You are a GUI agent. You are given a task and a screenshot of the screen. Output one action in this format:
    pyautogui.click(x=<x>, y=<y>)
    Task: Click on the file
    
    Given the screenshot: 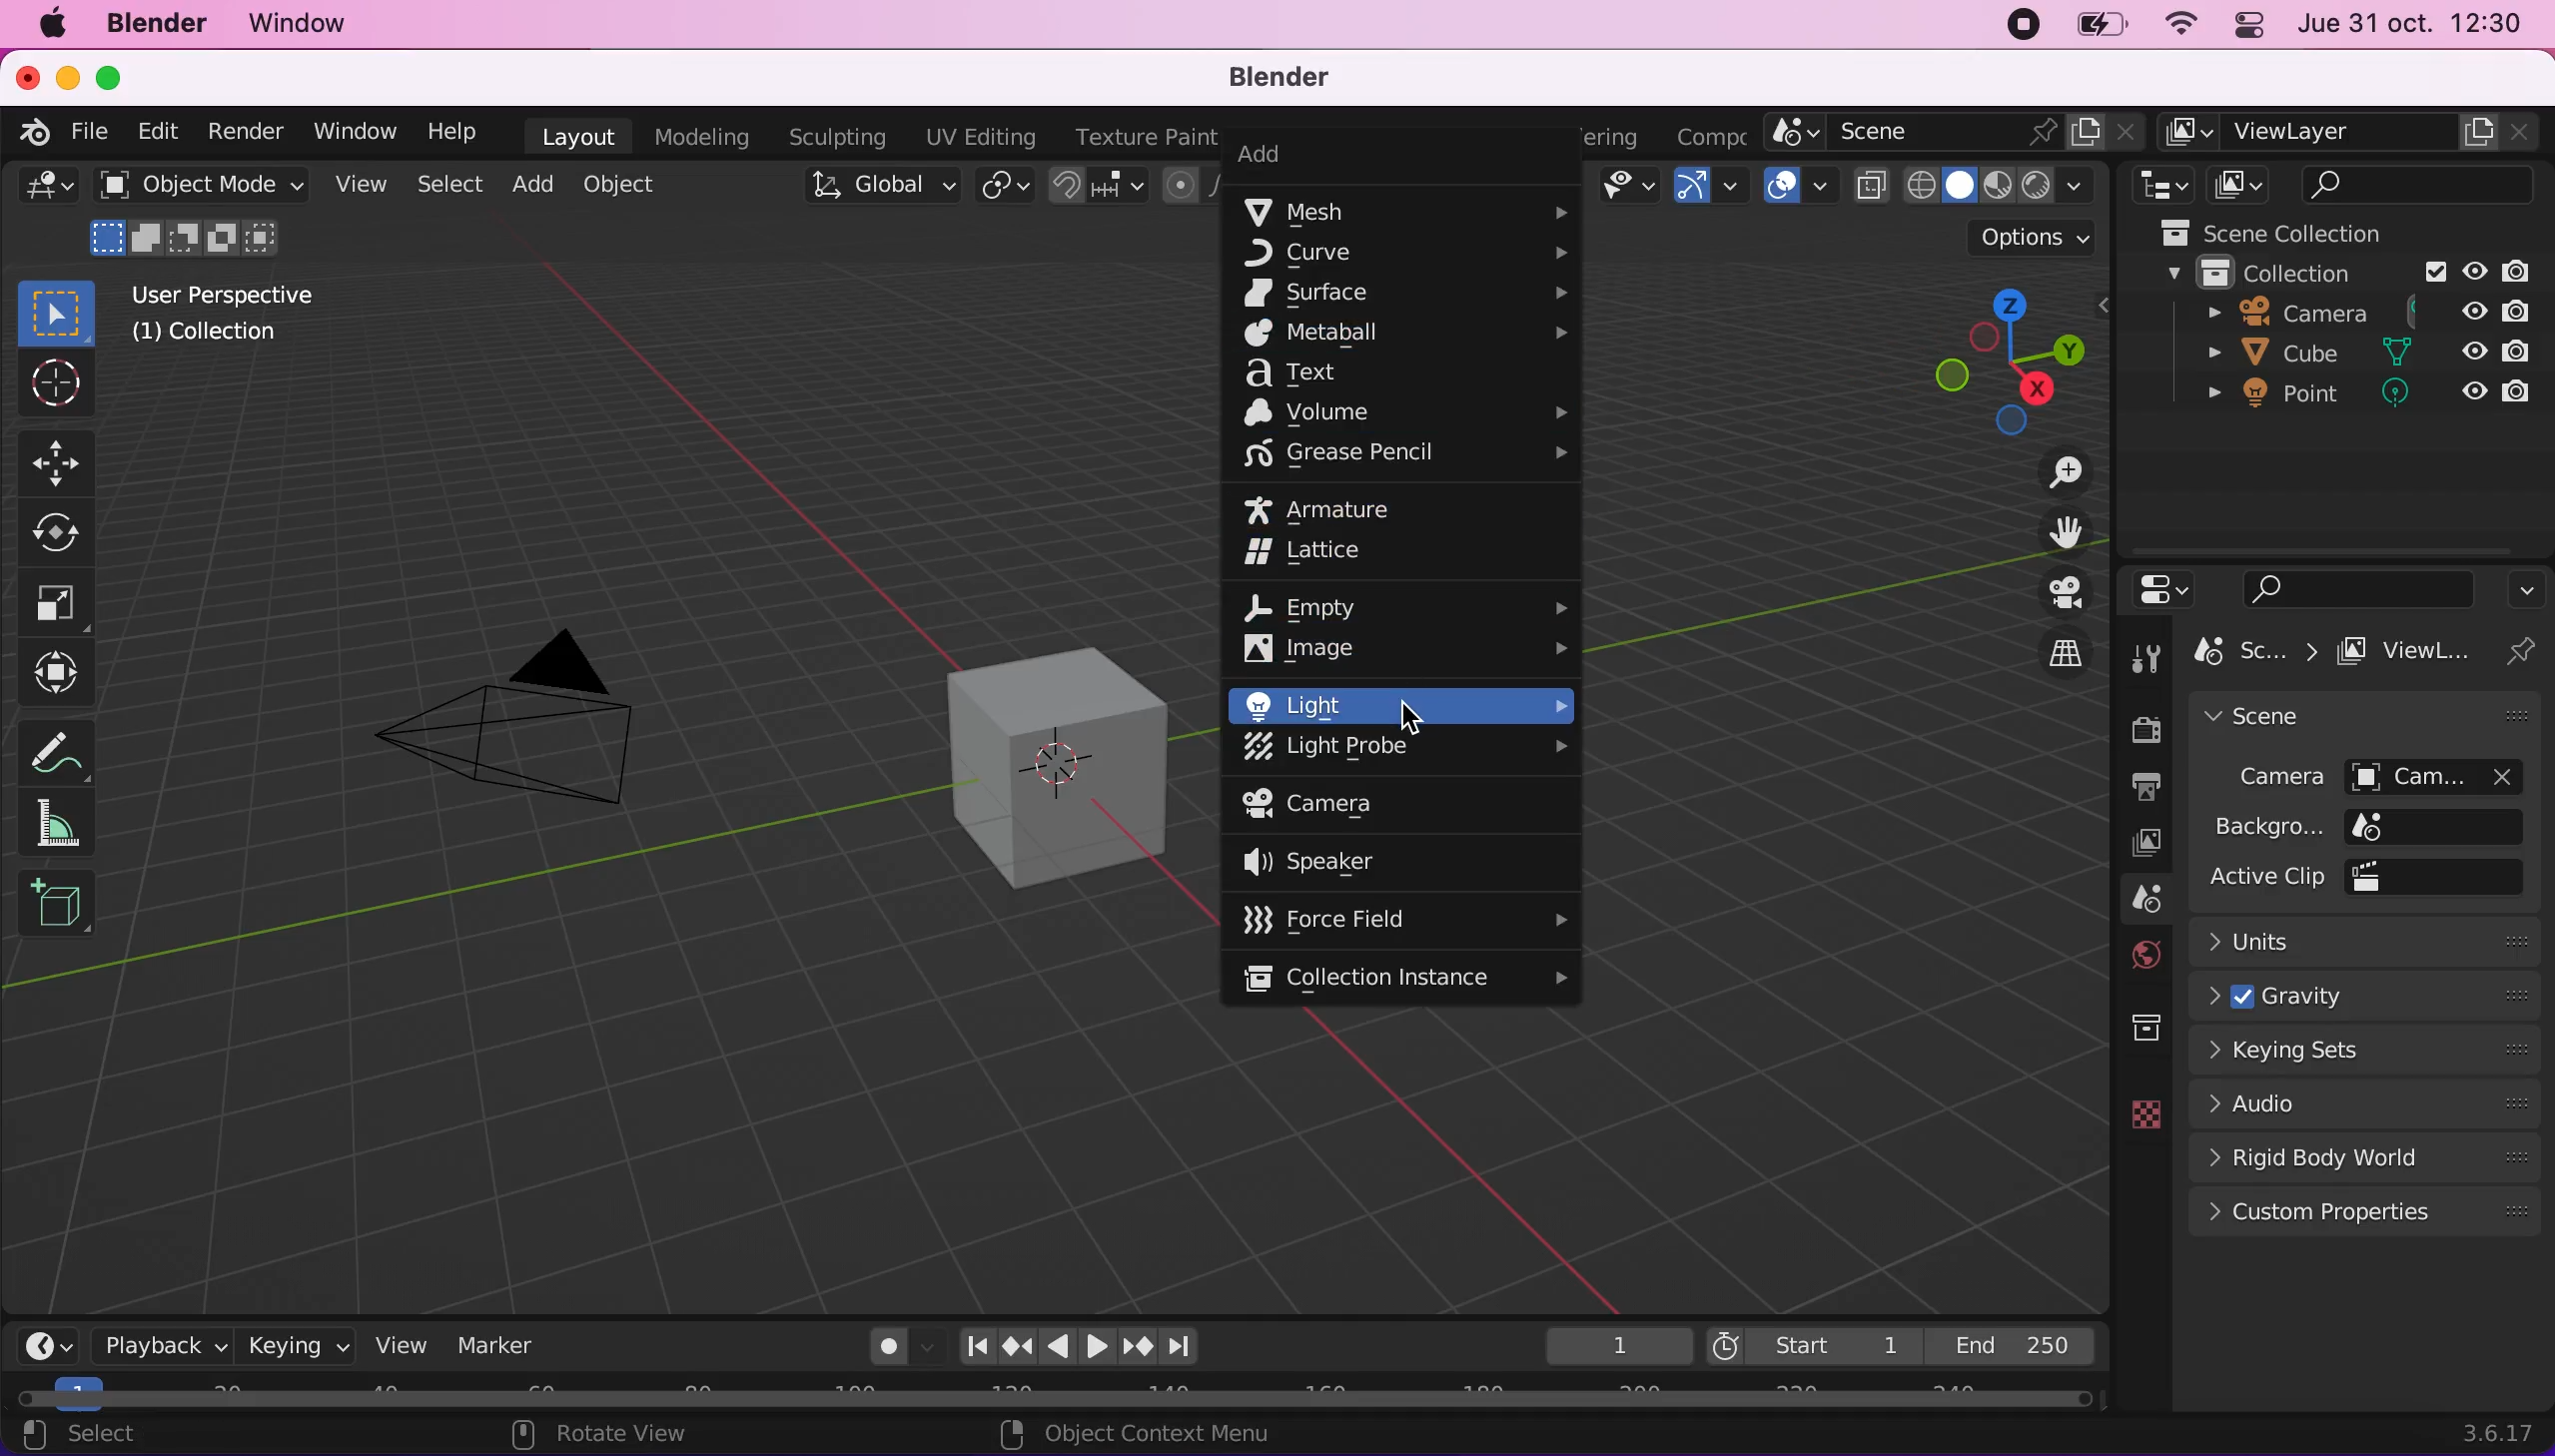 What is the action you would take?
    pyautogui.click(x=96, y=133)
    